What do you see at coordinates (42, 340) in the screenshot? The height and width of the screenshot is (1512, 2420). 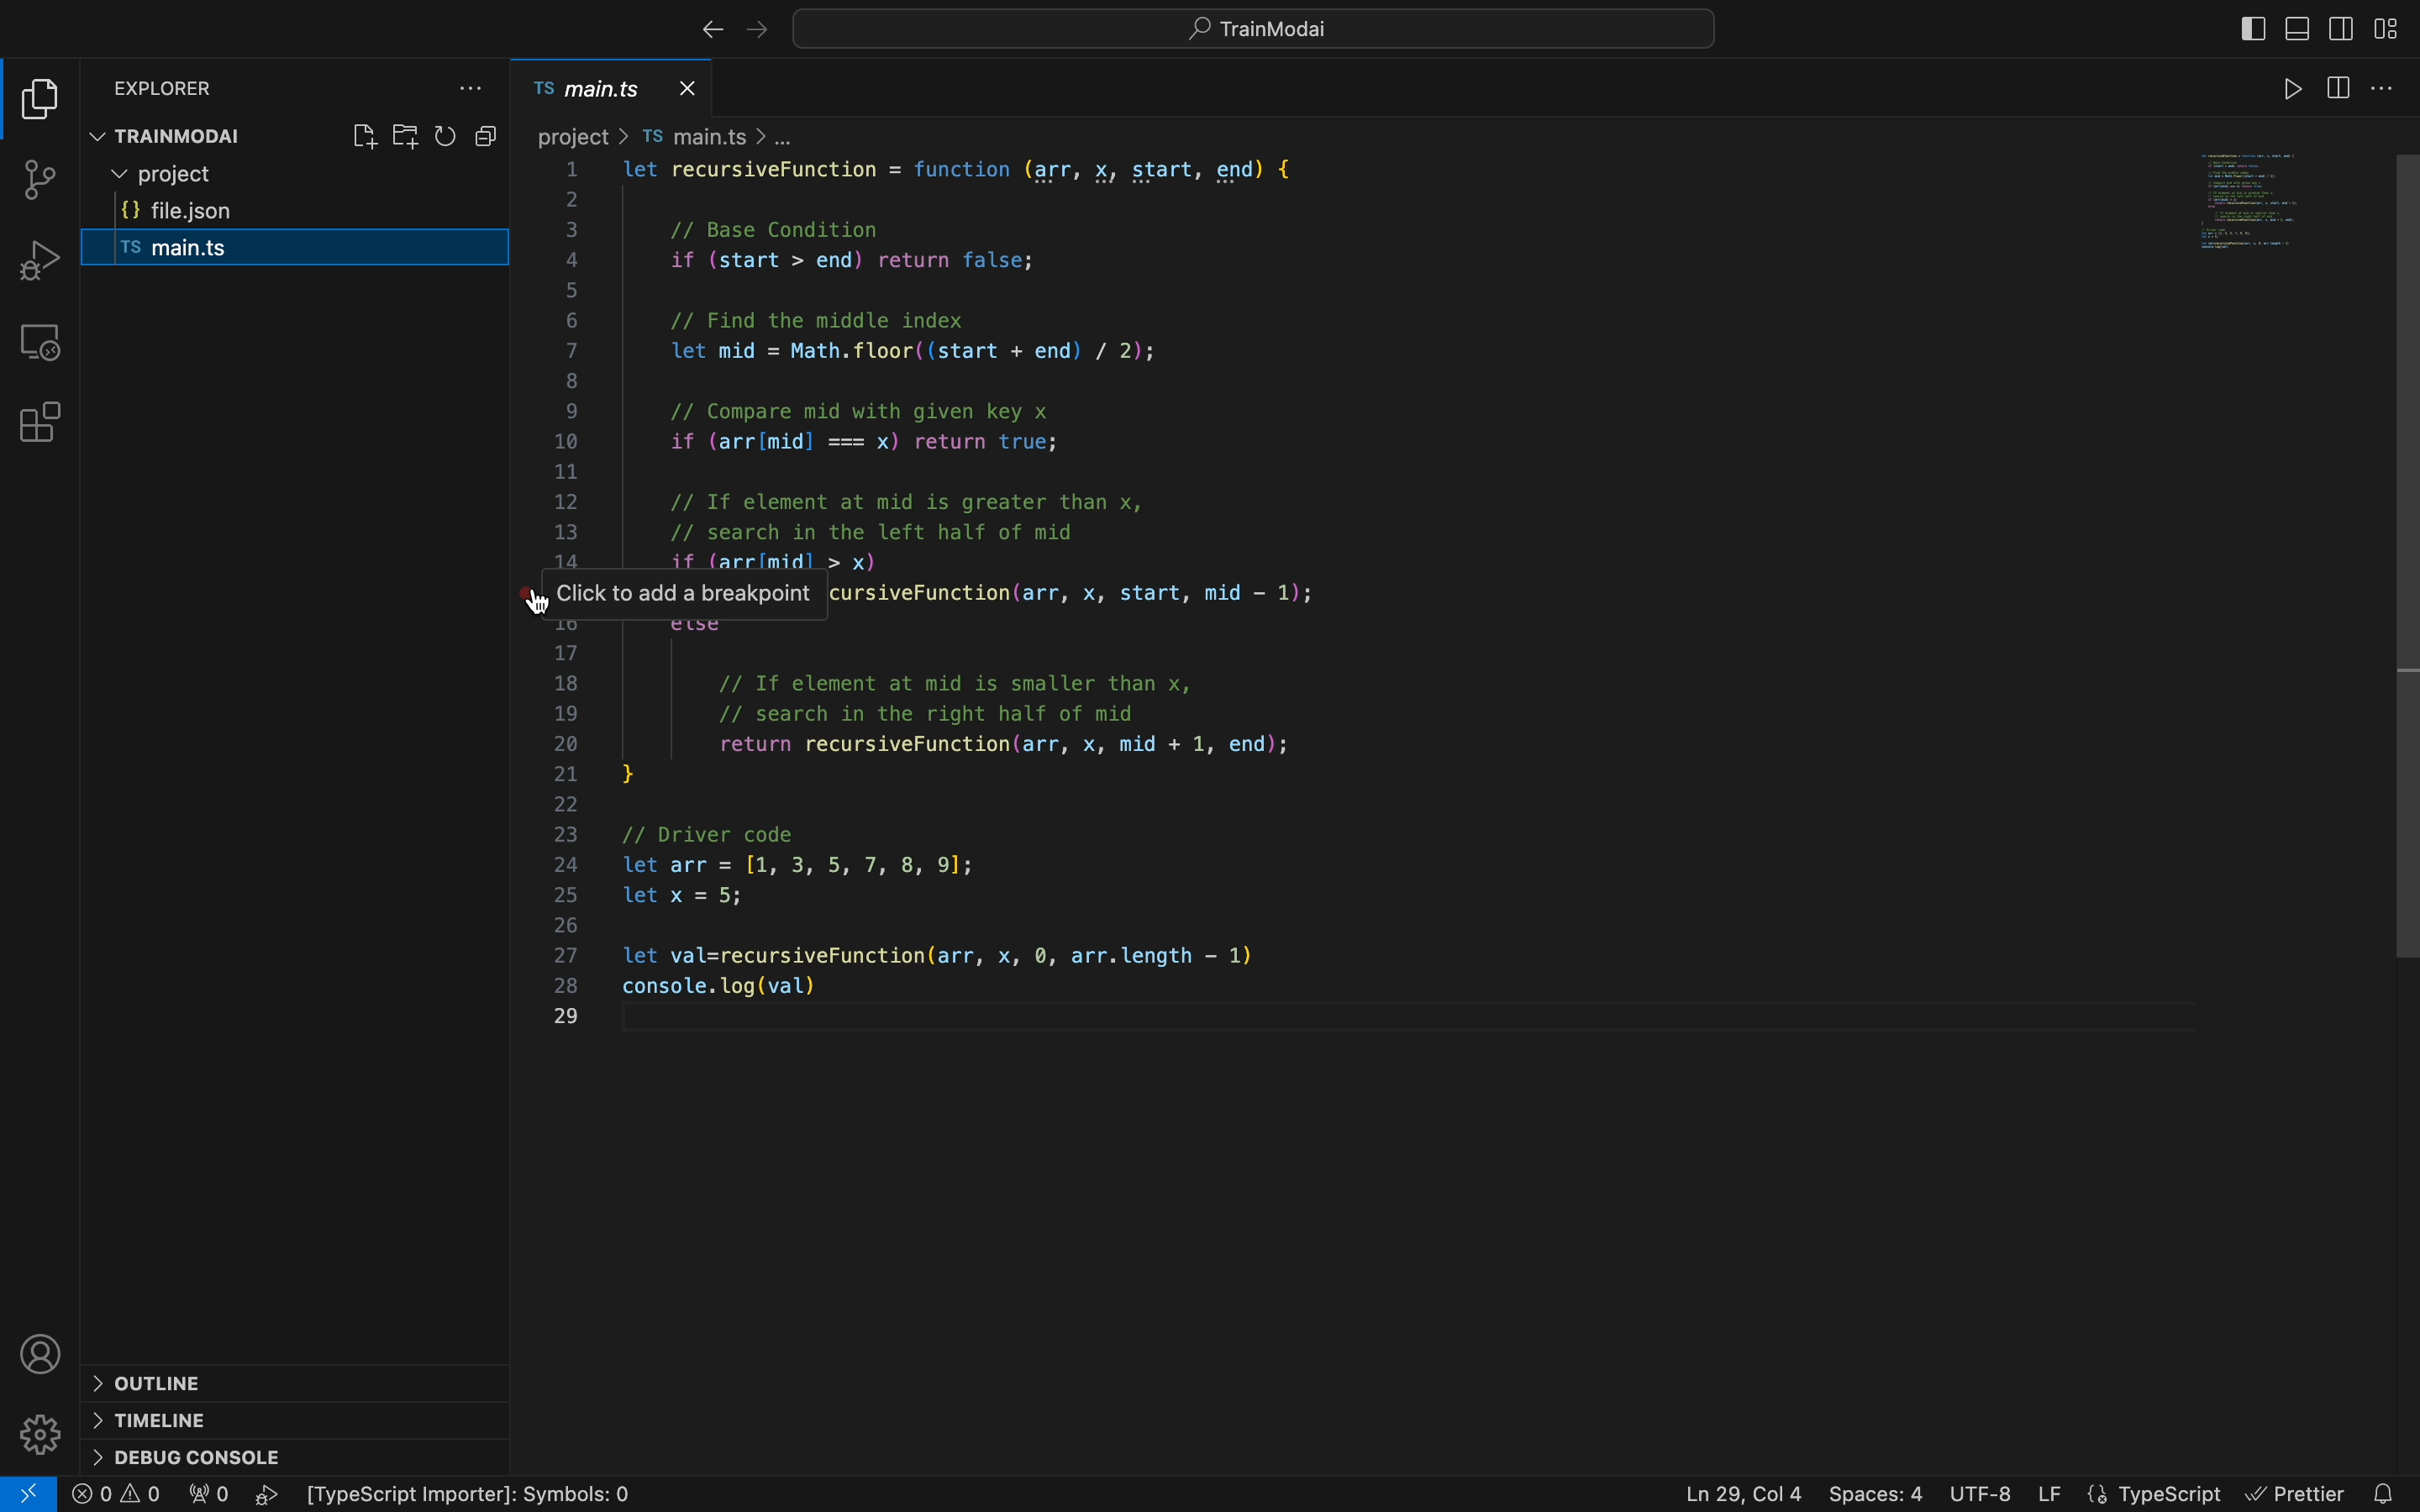 I see `remote explore` at bounding box center [42, 340].